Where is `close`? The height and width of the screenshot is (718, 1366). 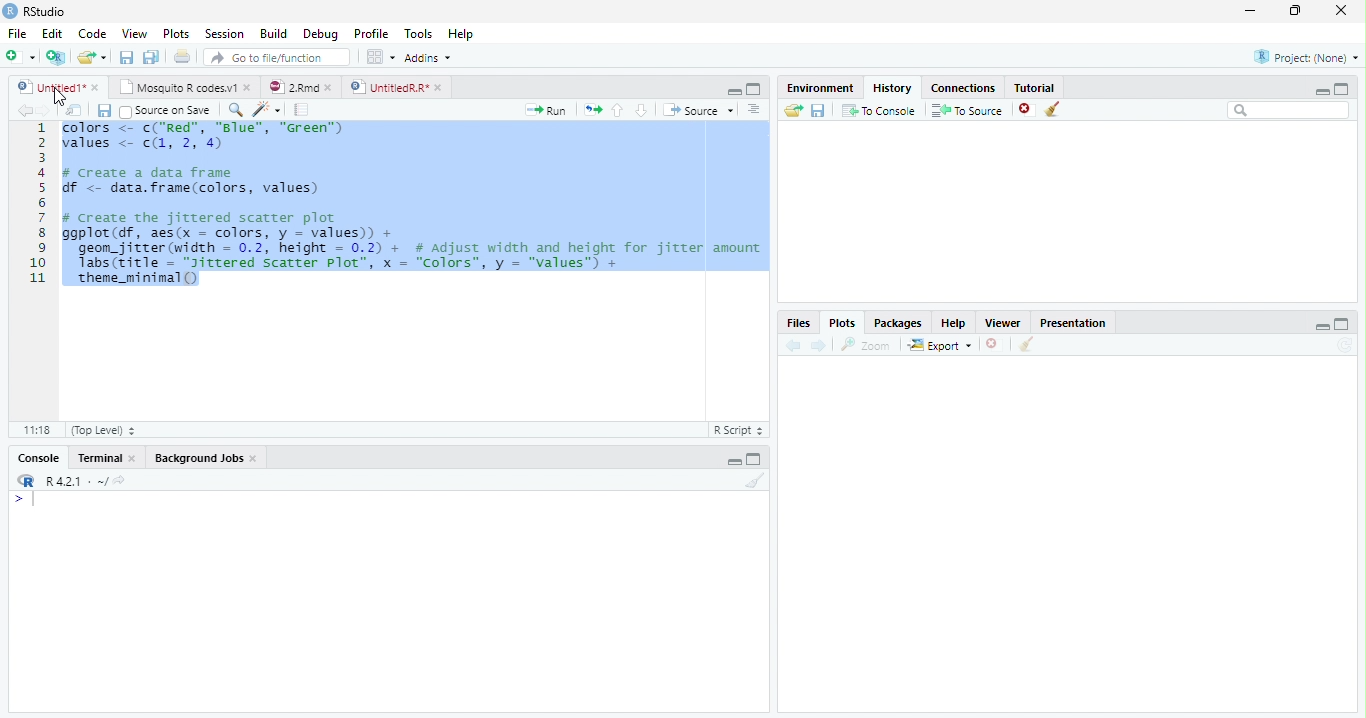
close is located at coordinates (254, 458).